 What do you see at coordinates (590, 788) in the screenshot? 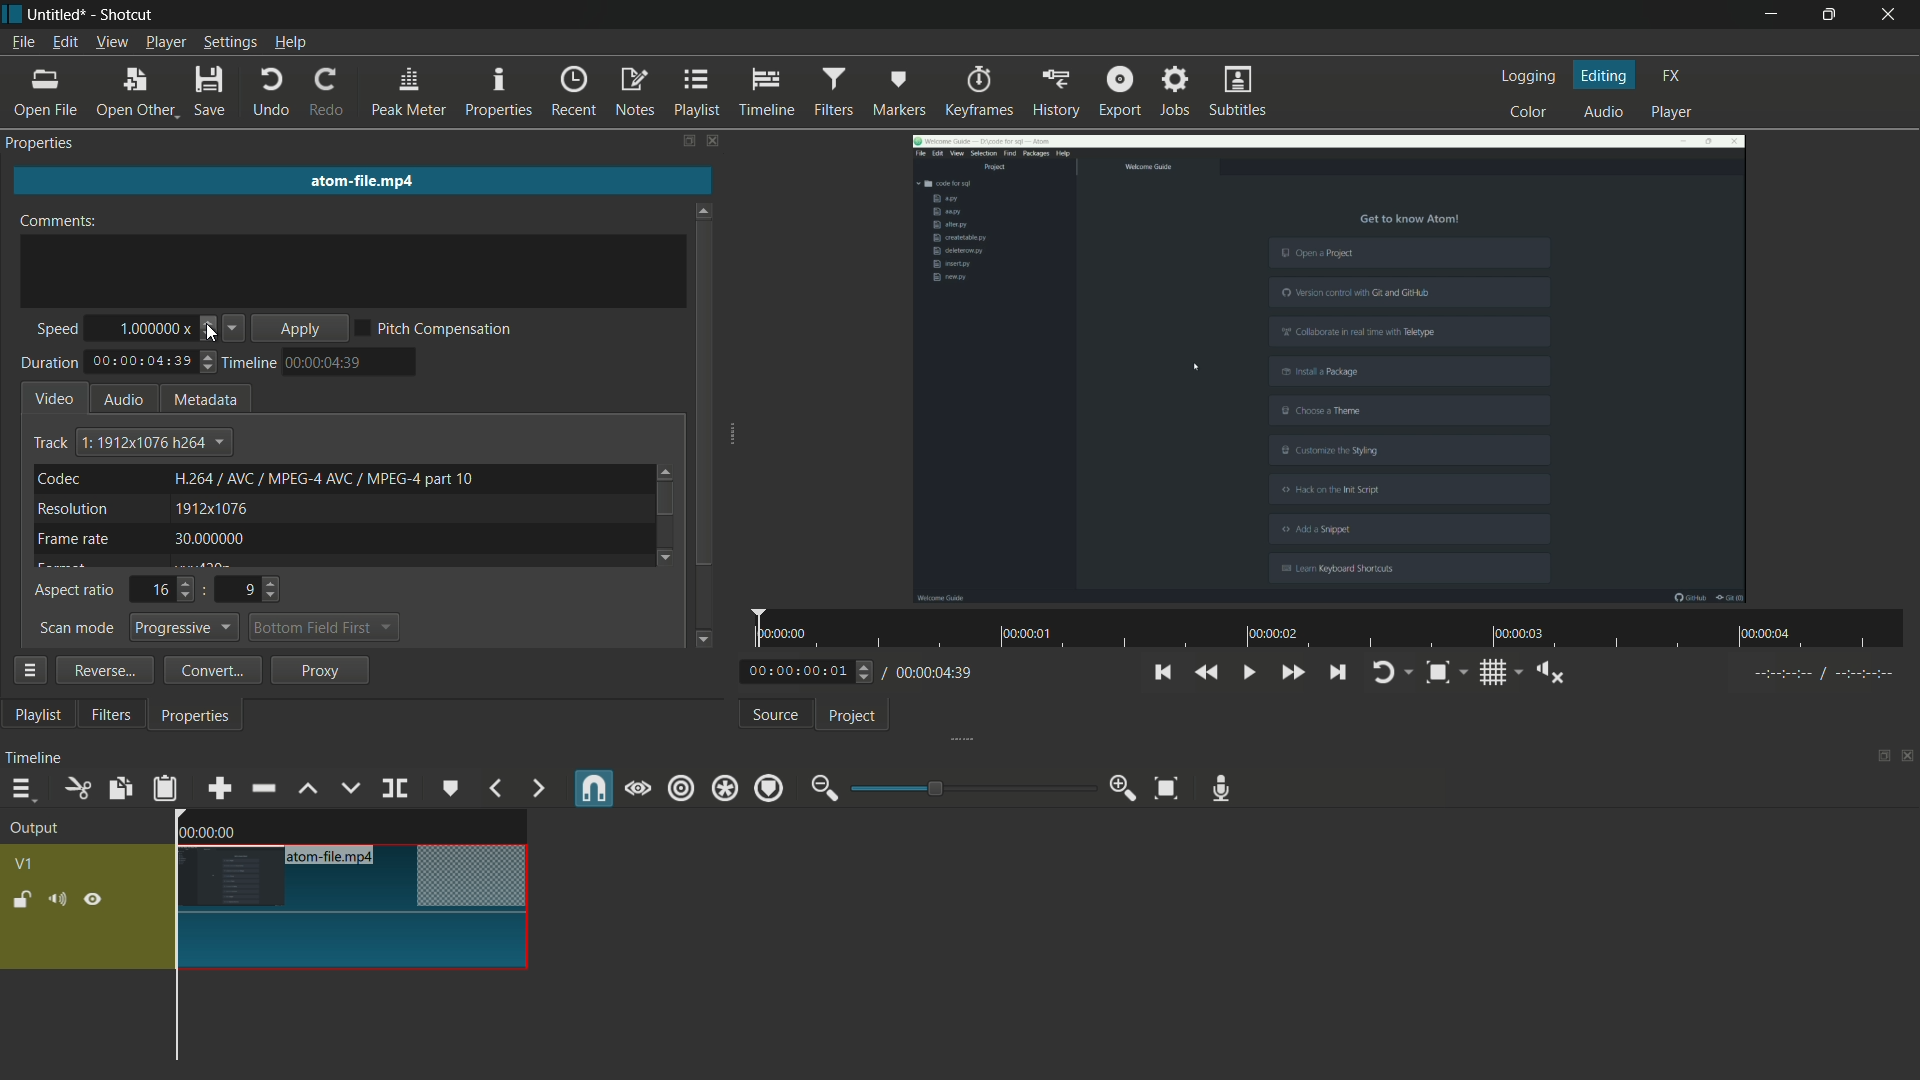
I see `snap` at bounding box center [590, 788].